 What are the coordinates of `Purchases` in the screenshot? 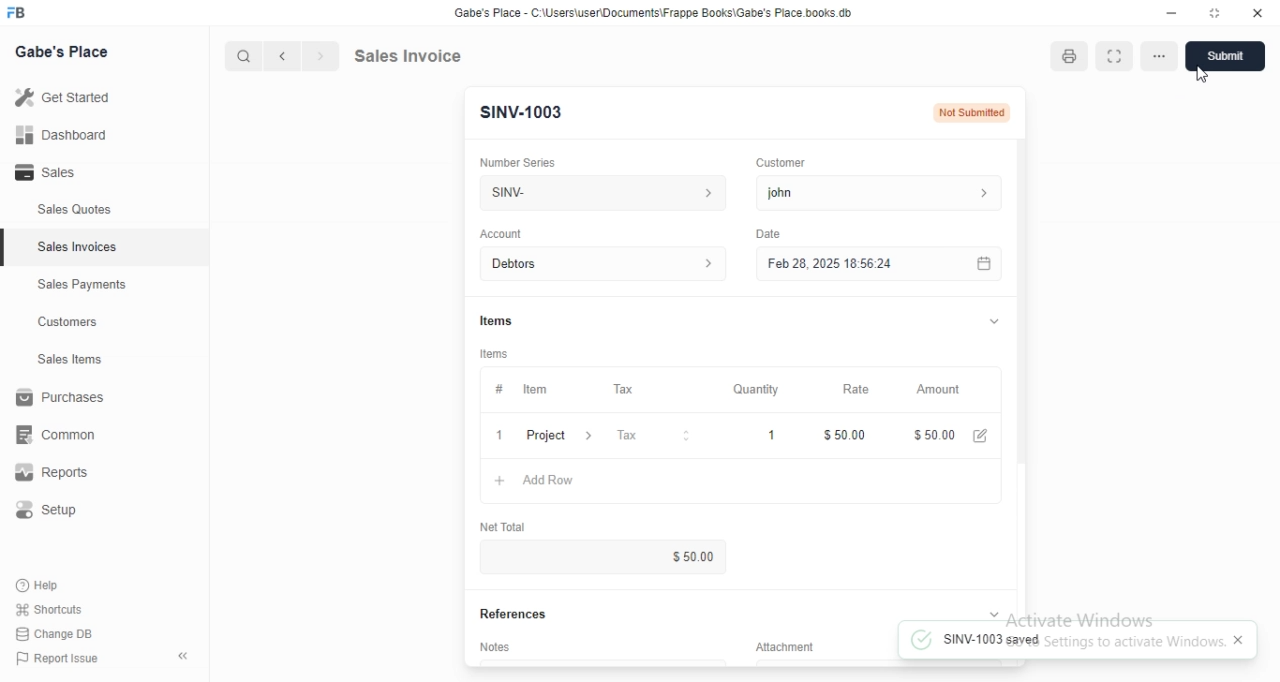 It's located at (64, 400).